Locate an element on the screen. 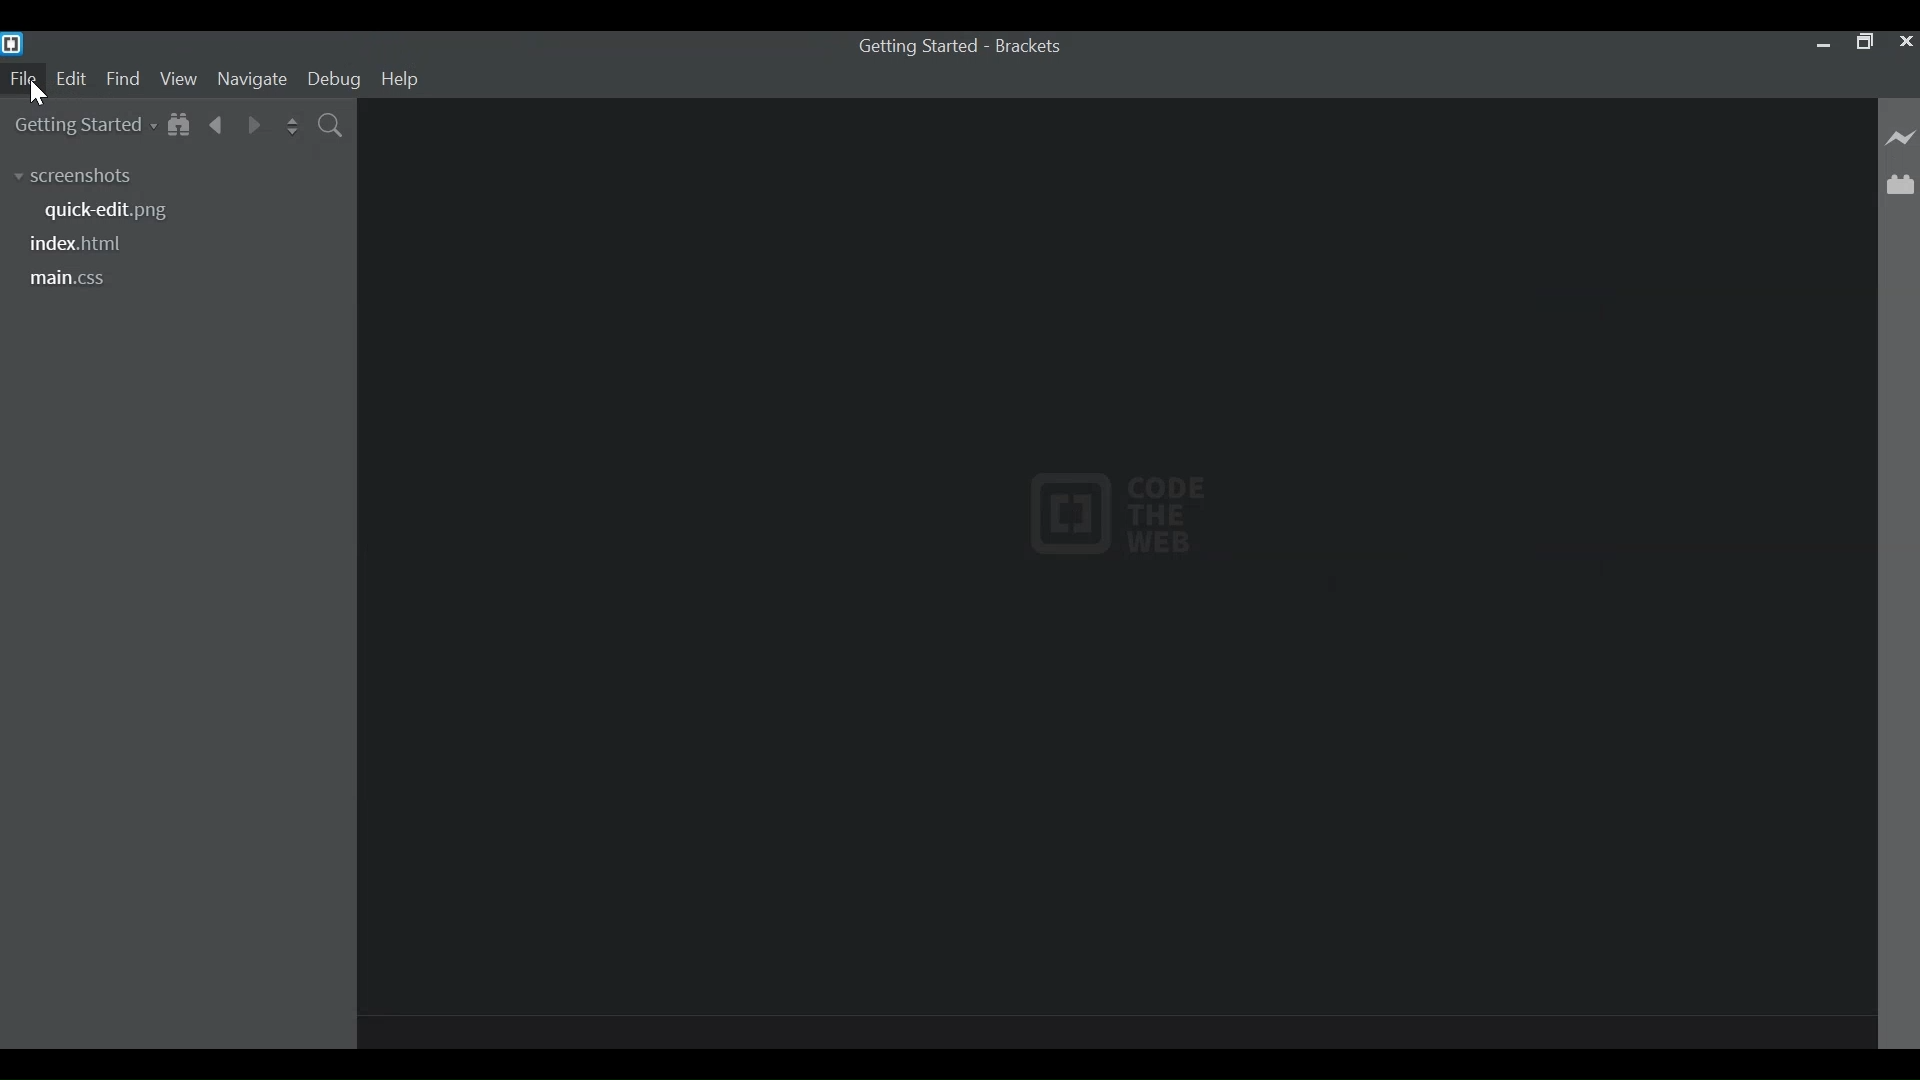 Image resolution: width=1920 pixels, height=1080 pixels. Brackets is located at coordinates (1033, 46).